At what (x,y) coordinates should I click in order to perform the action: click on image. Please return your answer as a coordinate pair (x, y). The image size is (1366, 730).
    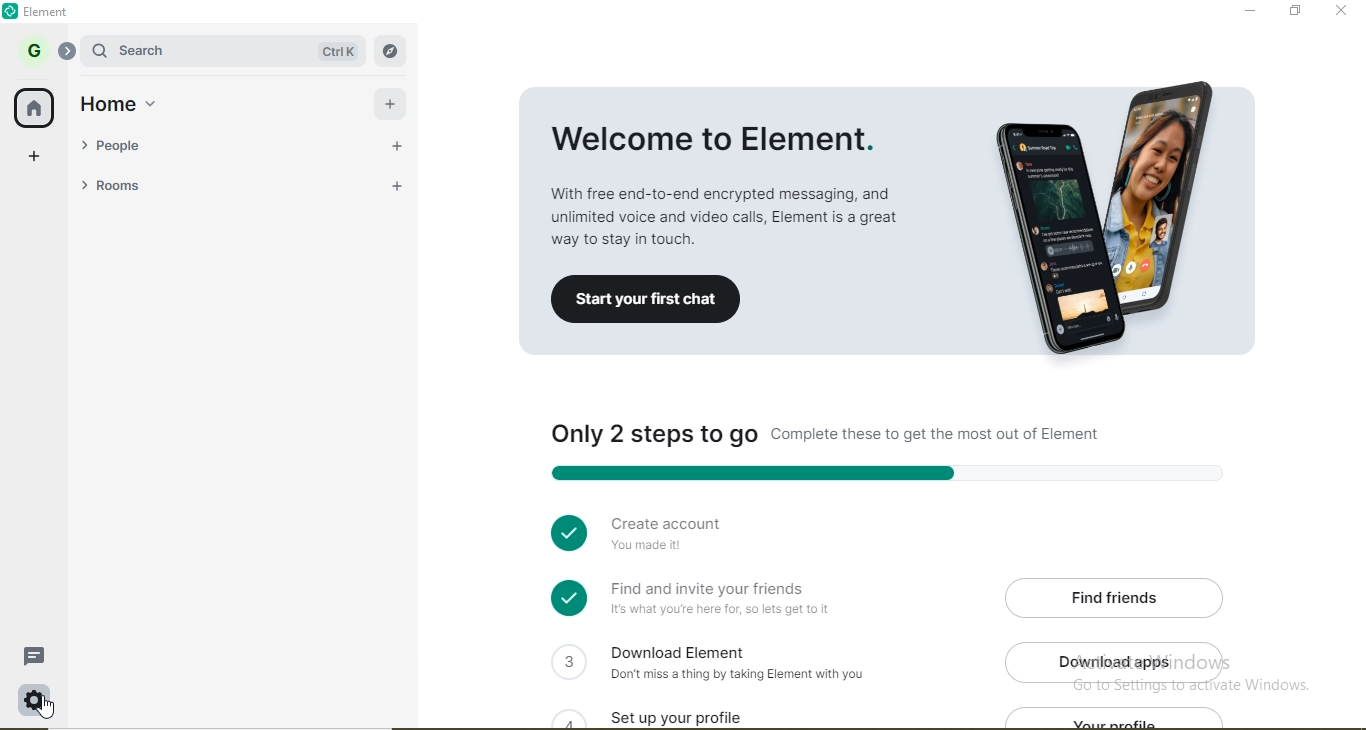
    Looking at the image, I should click on (1116, 221).